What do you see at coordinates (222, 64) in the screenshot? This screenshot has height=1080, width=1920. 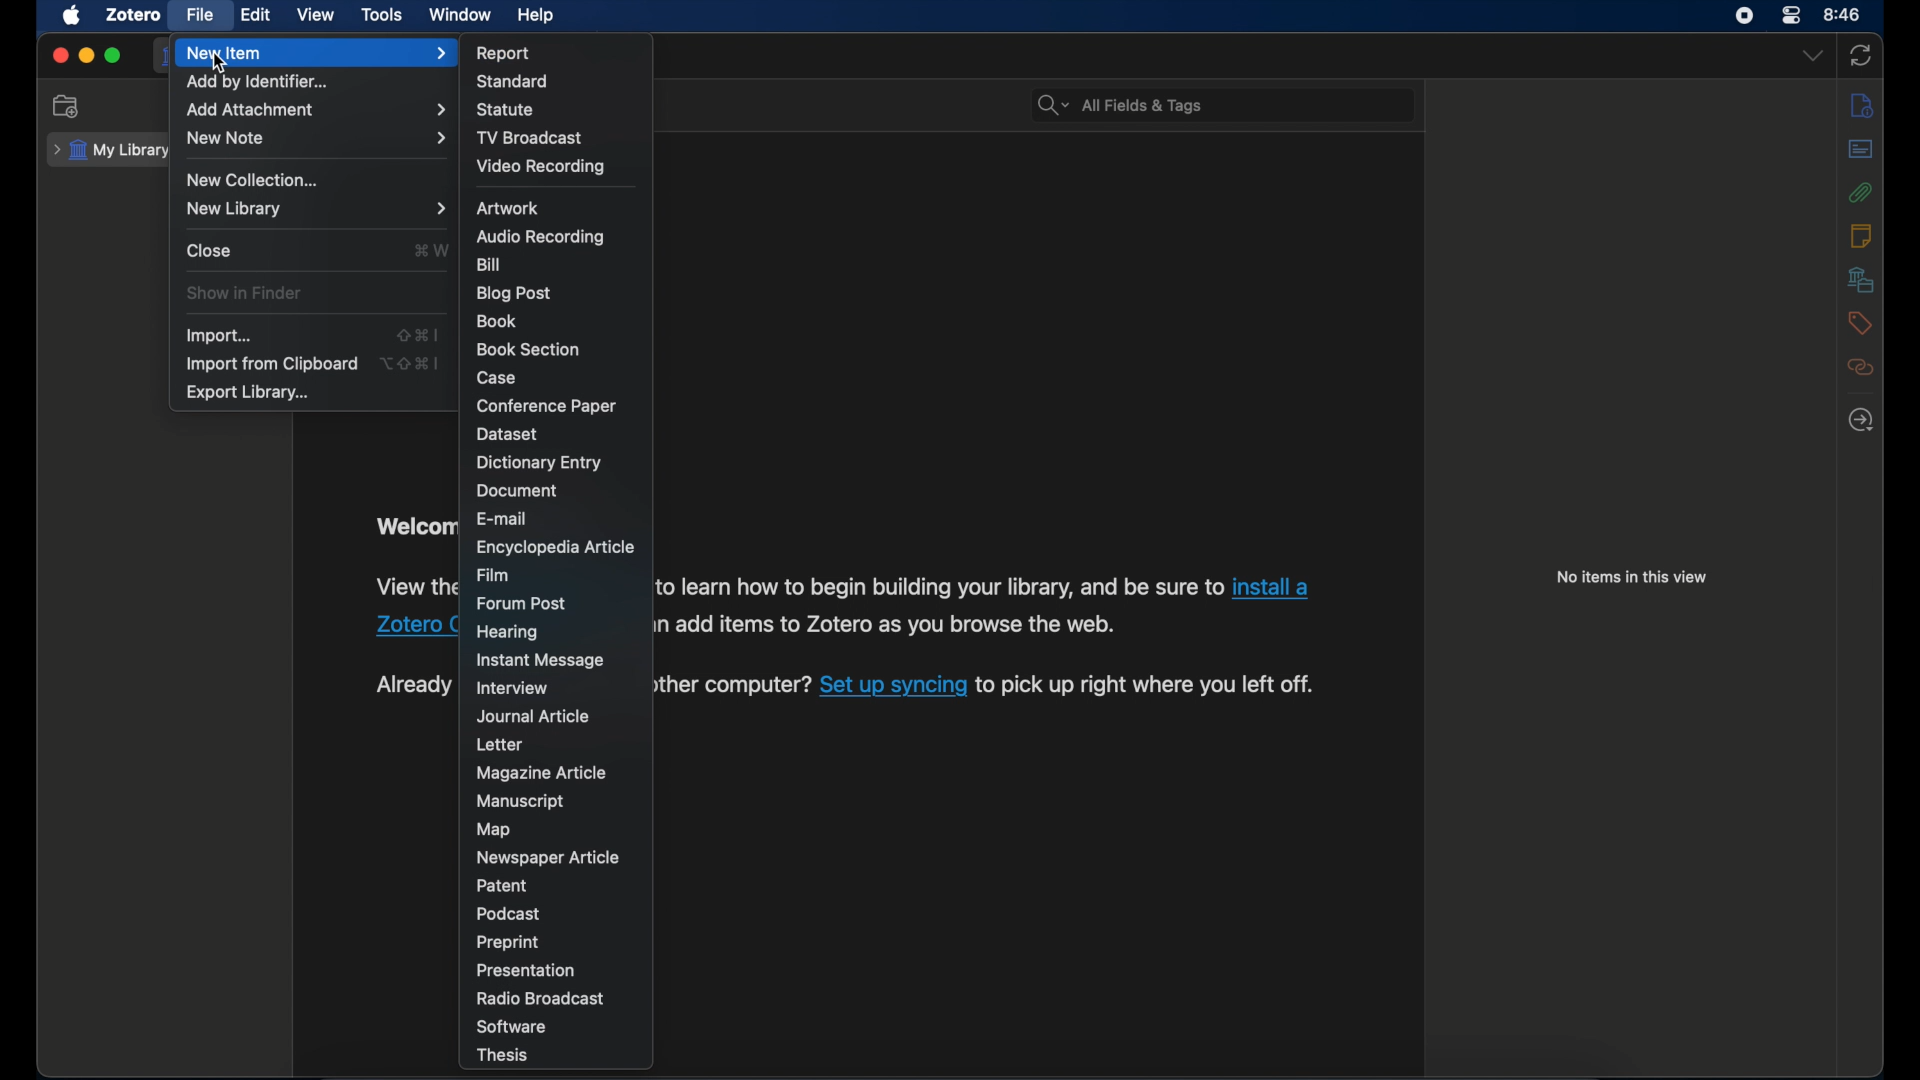 I see `cursor on New item` at bounding box center [222, 64].